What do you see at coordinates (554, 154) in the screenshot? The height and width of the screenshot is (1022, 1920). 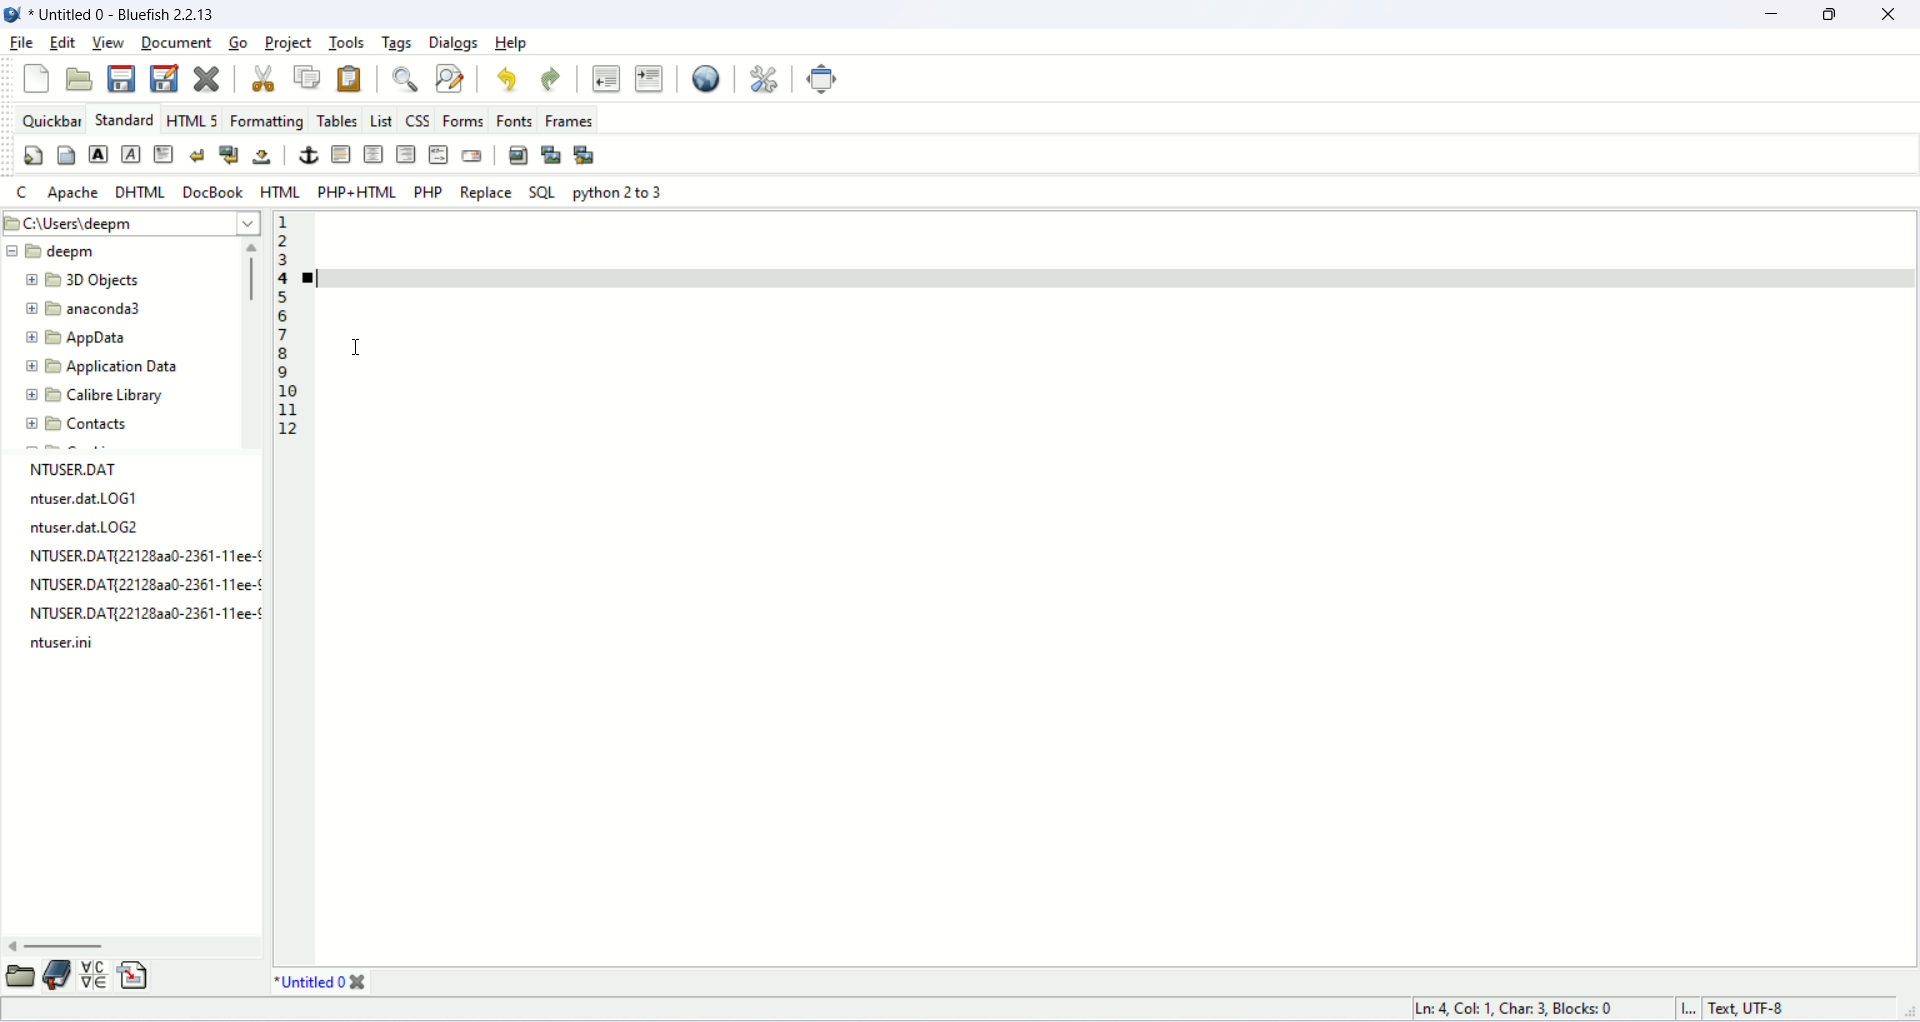 I see `insert thumbnail` at bounding box center [554, 154].